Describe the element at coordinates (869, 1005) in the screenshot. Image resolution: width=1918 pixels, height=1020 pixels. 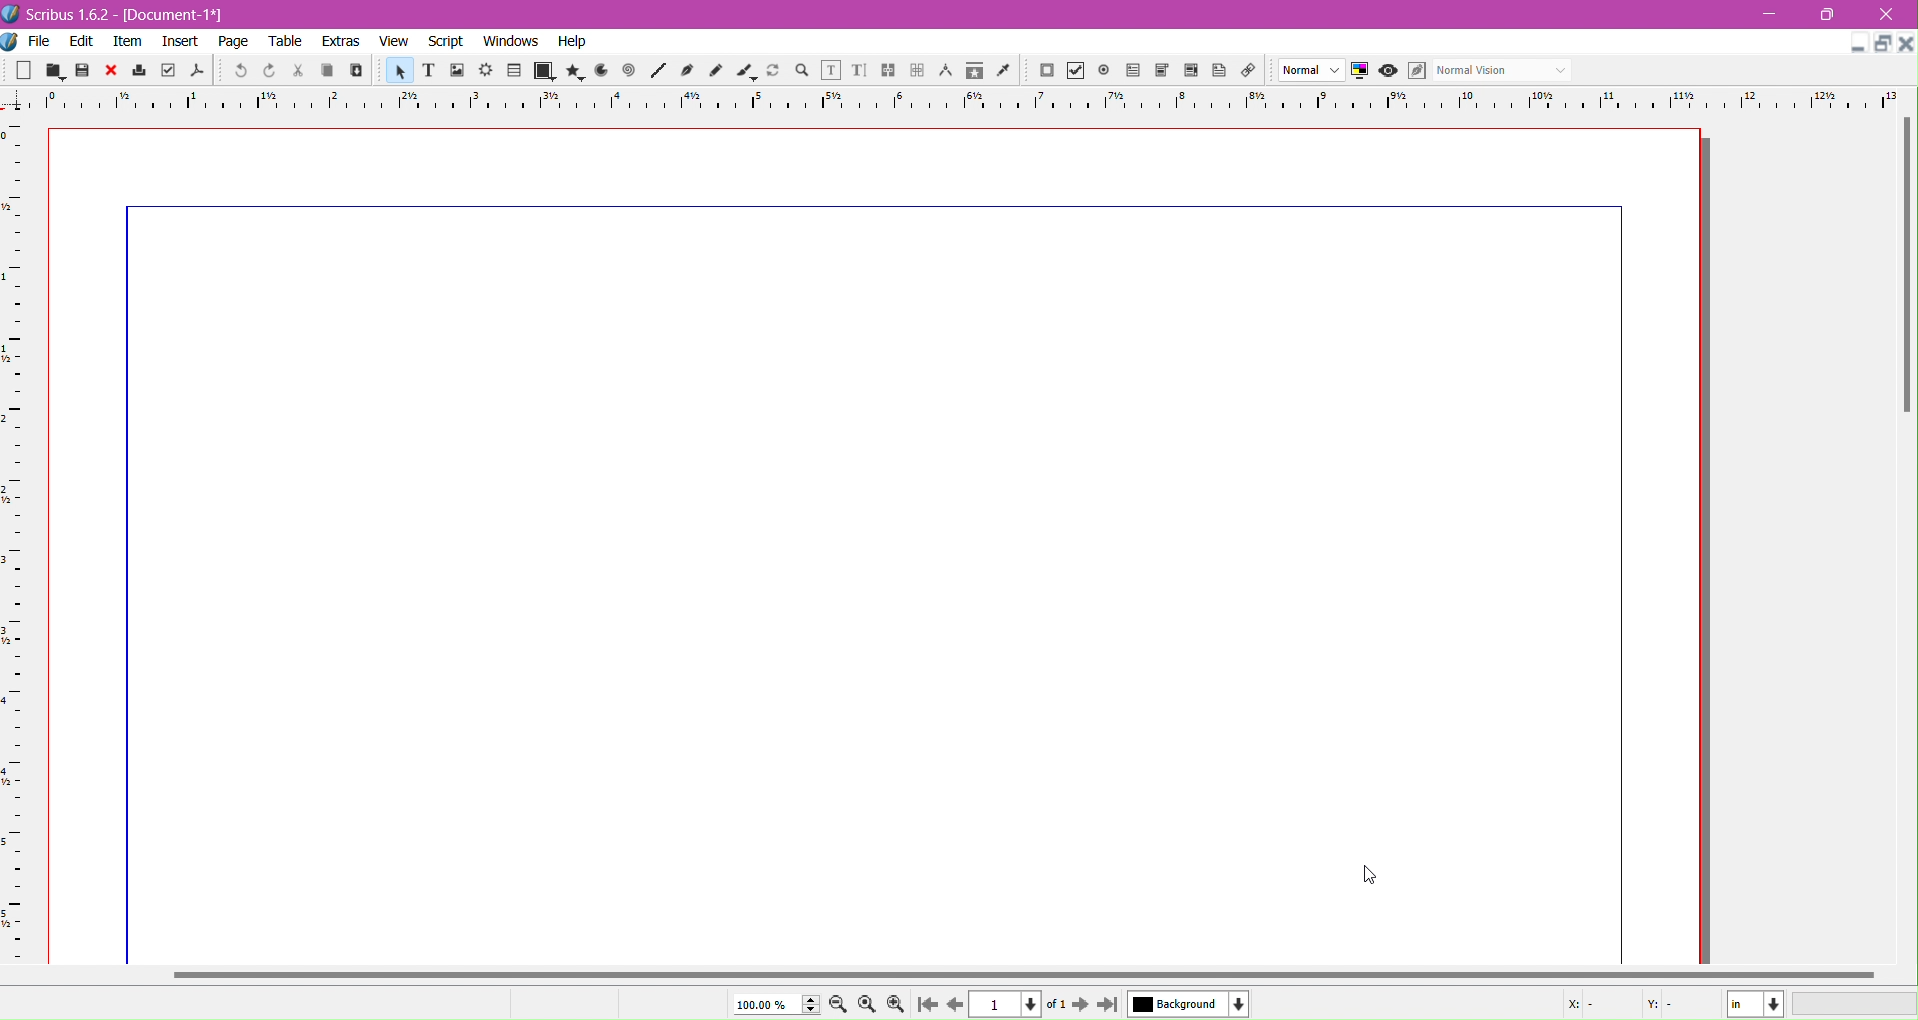
I see `zoom to 100%` at that location.